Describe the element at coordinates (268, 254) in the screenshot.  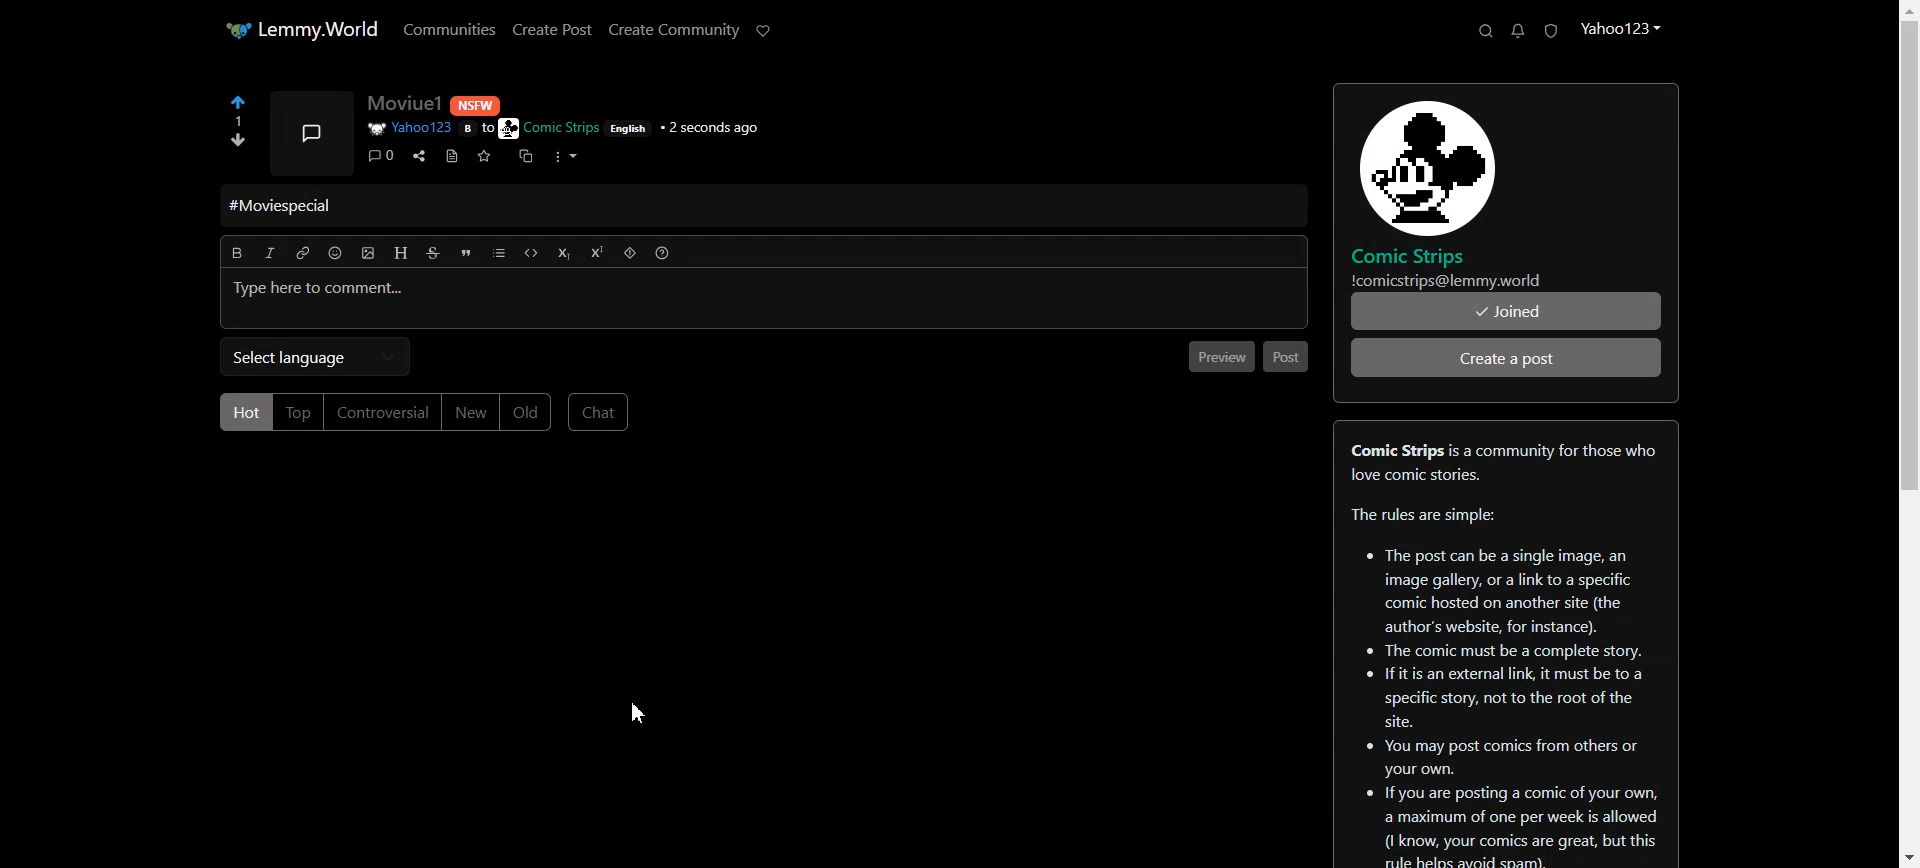
I see `Italic` at that location.